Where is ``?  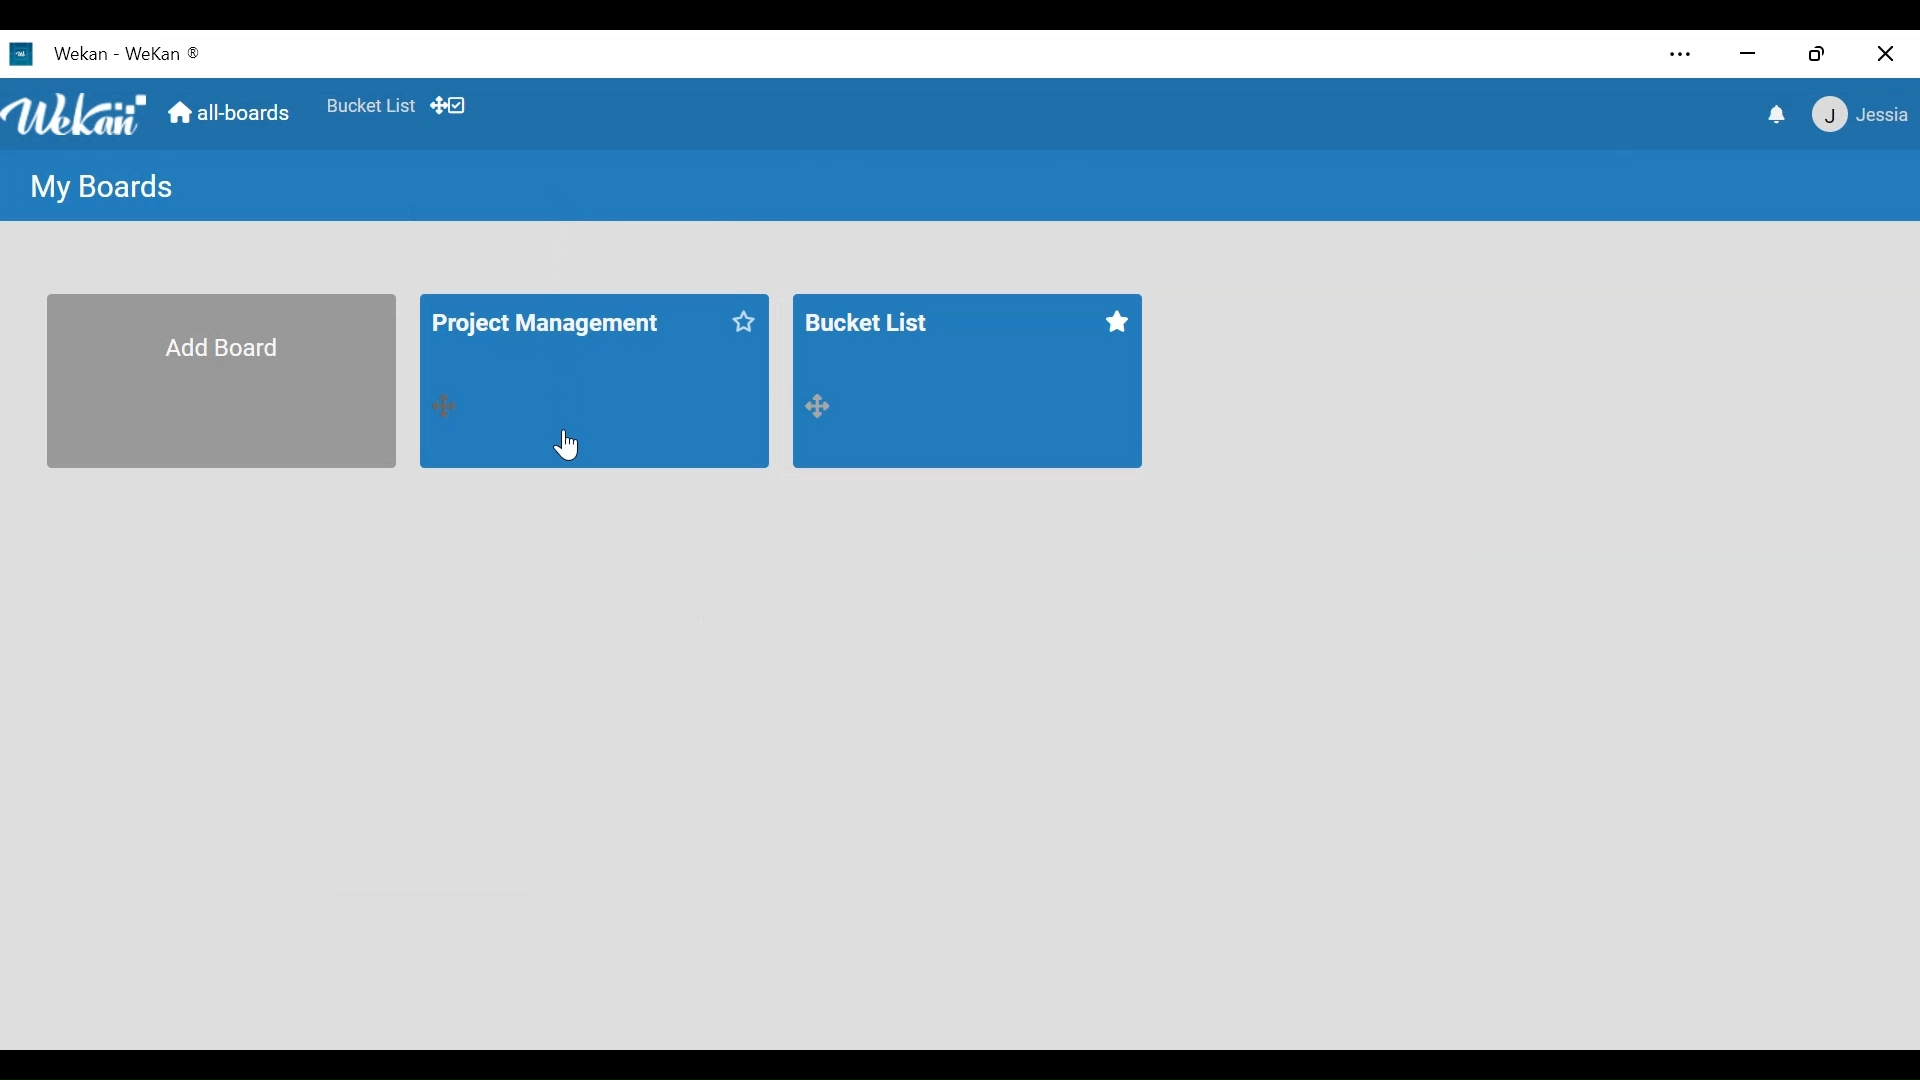
 is located at coordinates (866, 325).